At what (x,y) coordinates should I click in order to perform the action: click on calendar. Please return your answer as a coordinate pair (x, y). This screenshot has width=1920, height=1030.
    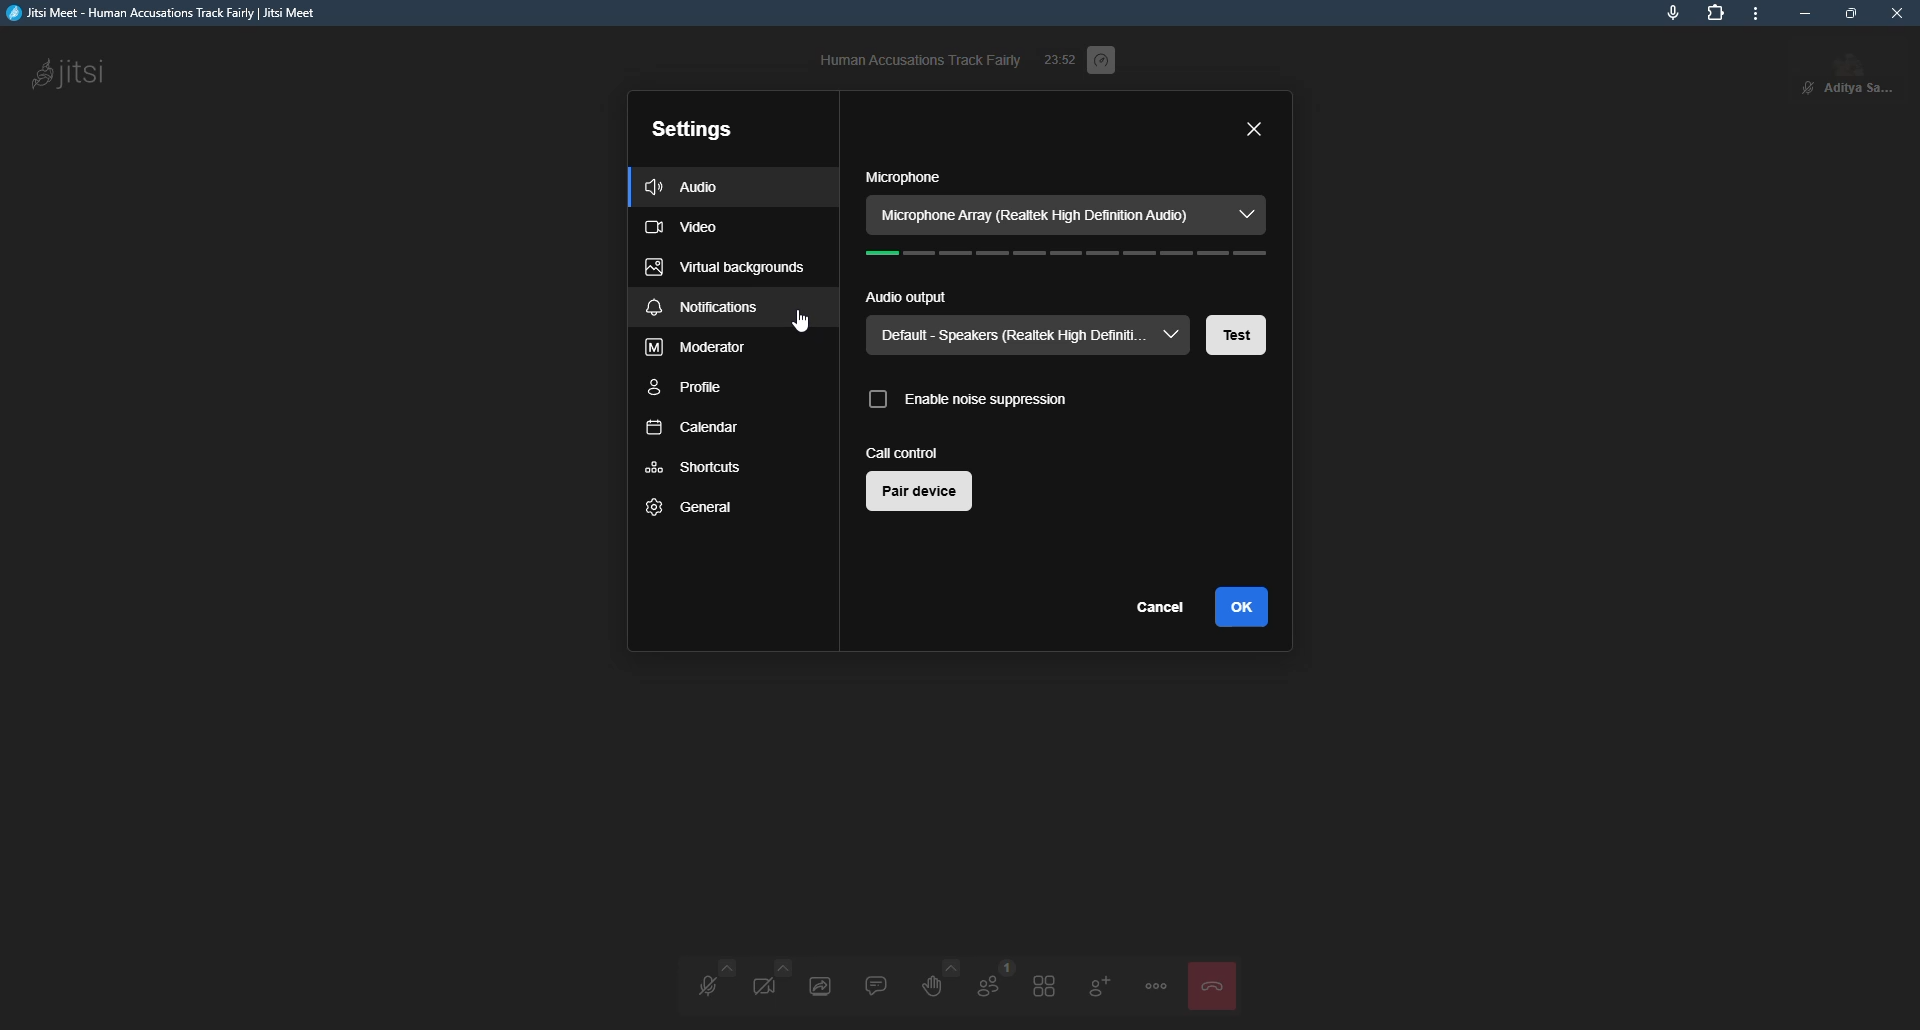
    Looking at the image, I should click on (696, 429).